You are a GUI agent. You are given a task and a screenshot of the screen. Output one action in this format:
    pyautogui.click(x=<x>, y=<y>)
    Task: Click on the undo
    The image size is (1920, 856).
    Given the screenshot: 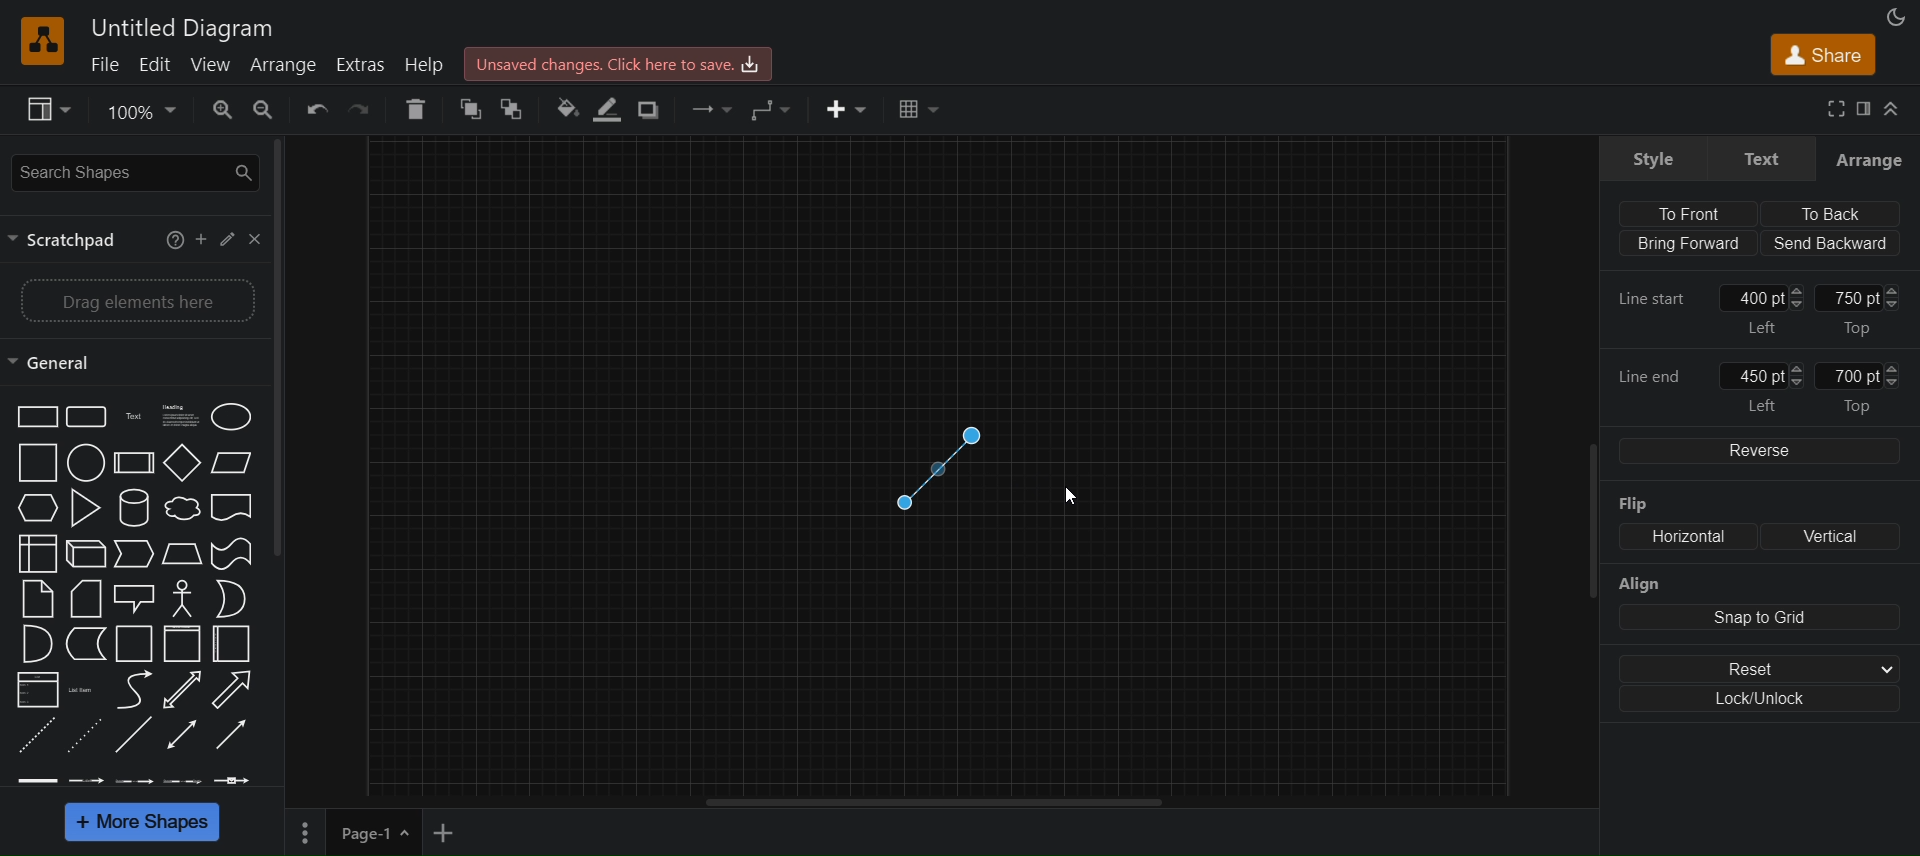 What is the action you would take?
    pyautogui.click(x=322, y=111)
    